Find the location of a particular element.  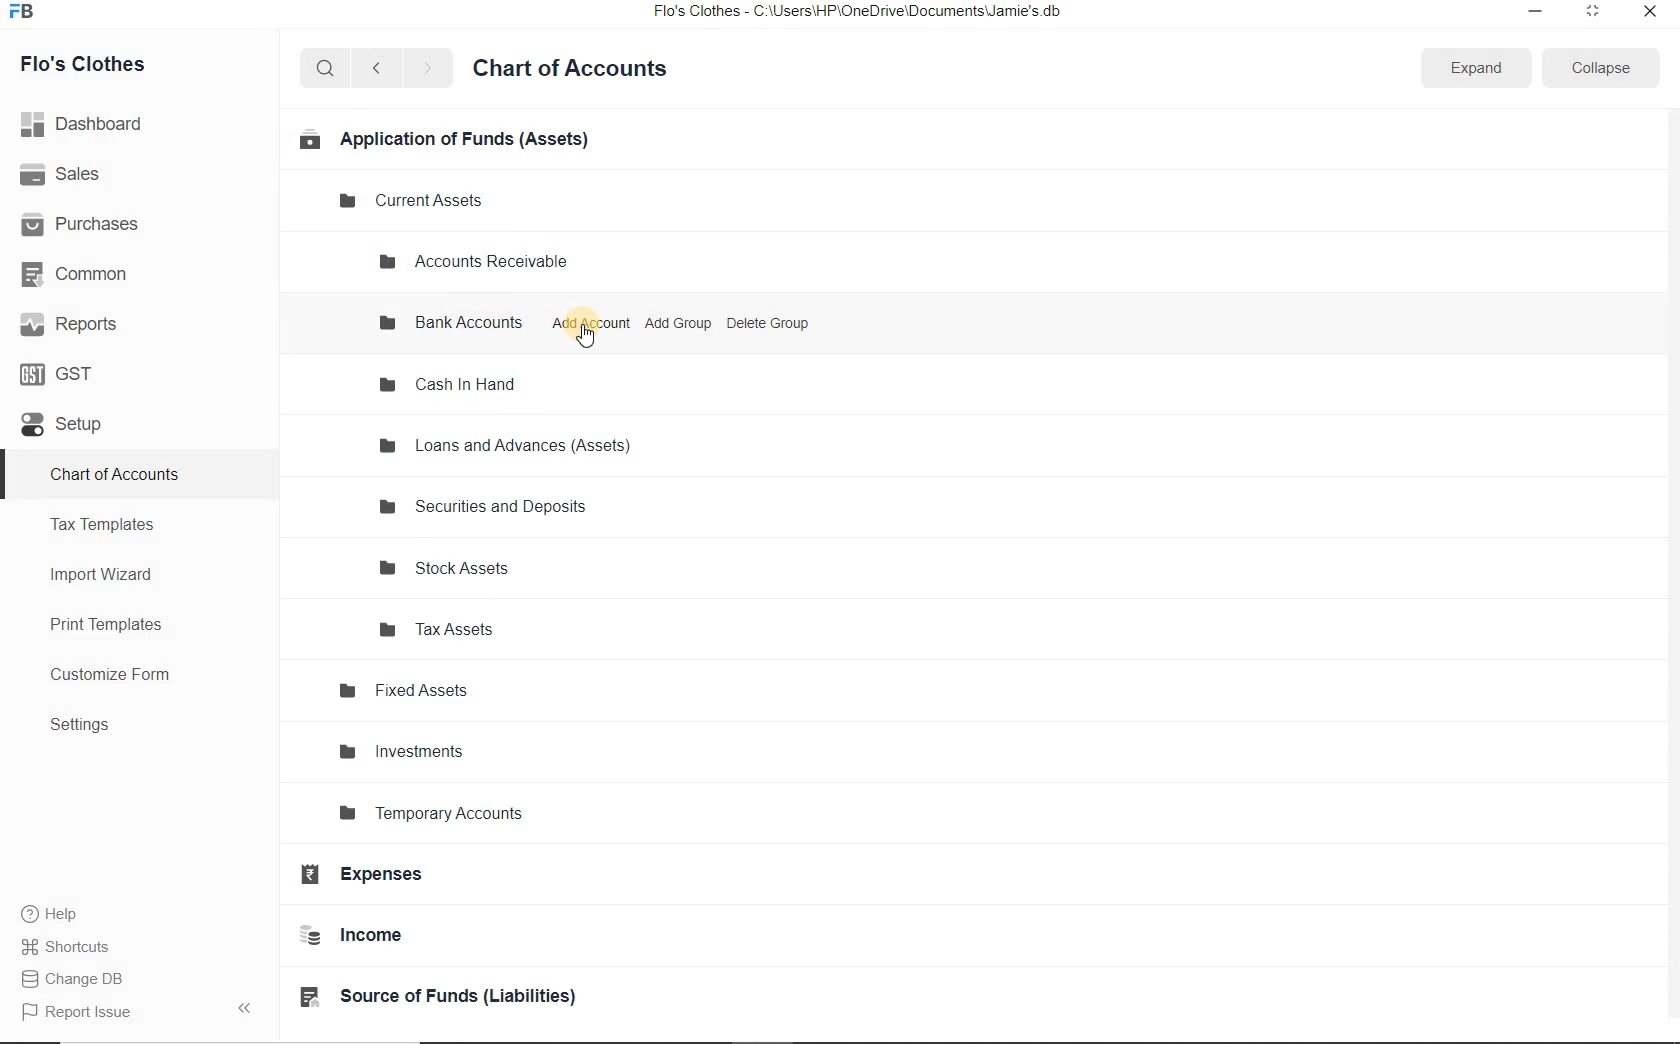

minimize is located at coordinates (1533, 10).